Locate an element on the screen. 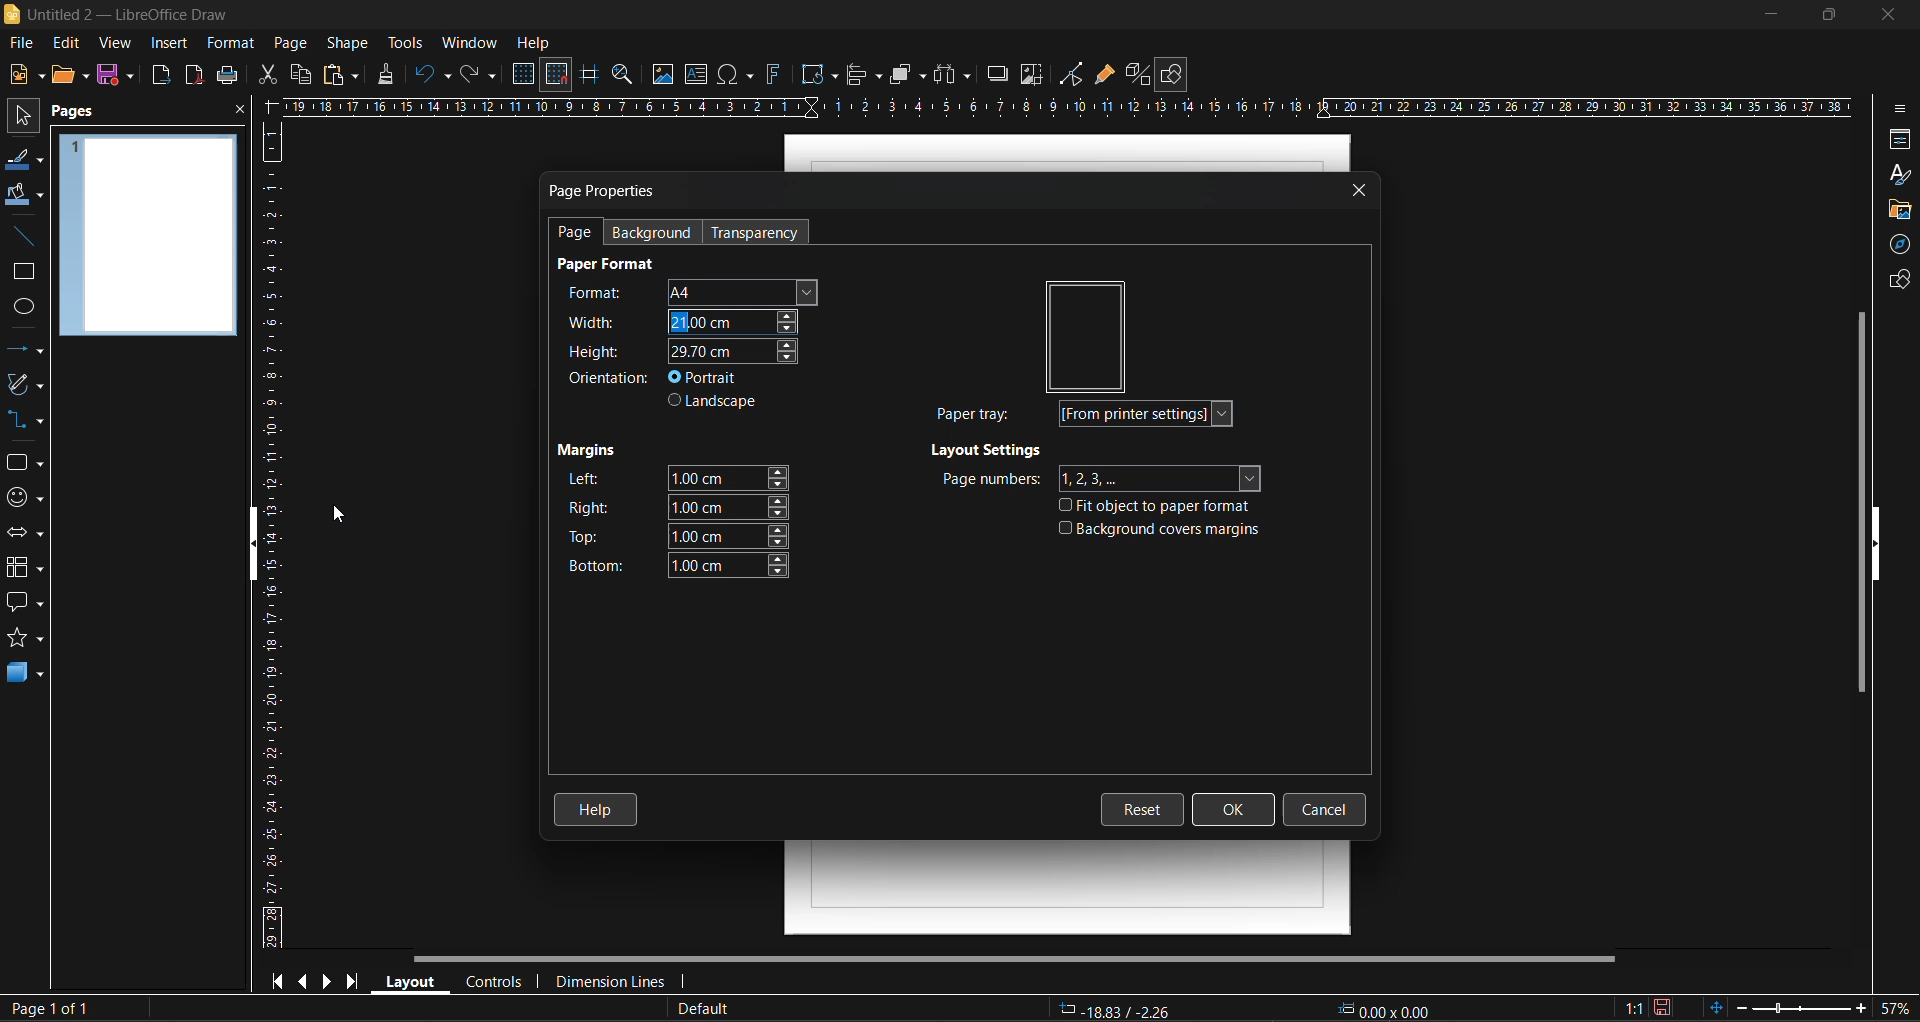 The height and width of the screenshot is (1022, 1920). orientation is located at coordinates (610, 379).